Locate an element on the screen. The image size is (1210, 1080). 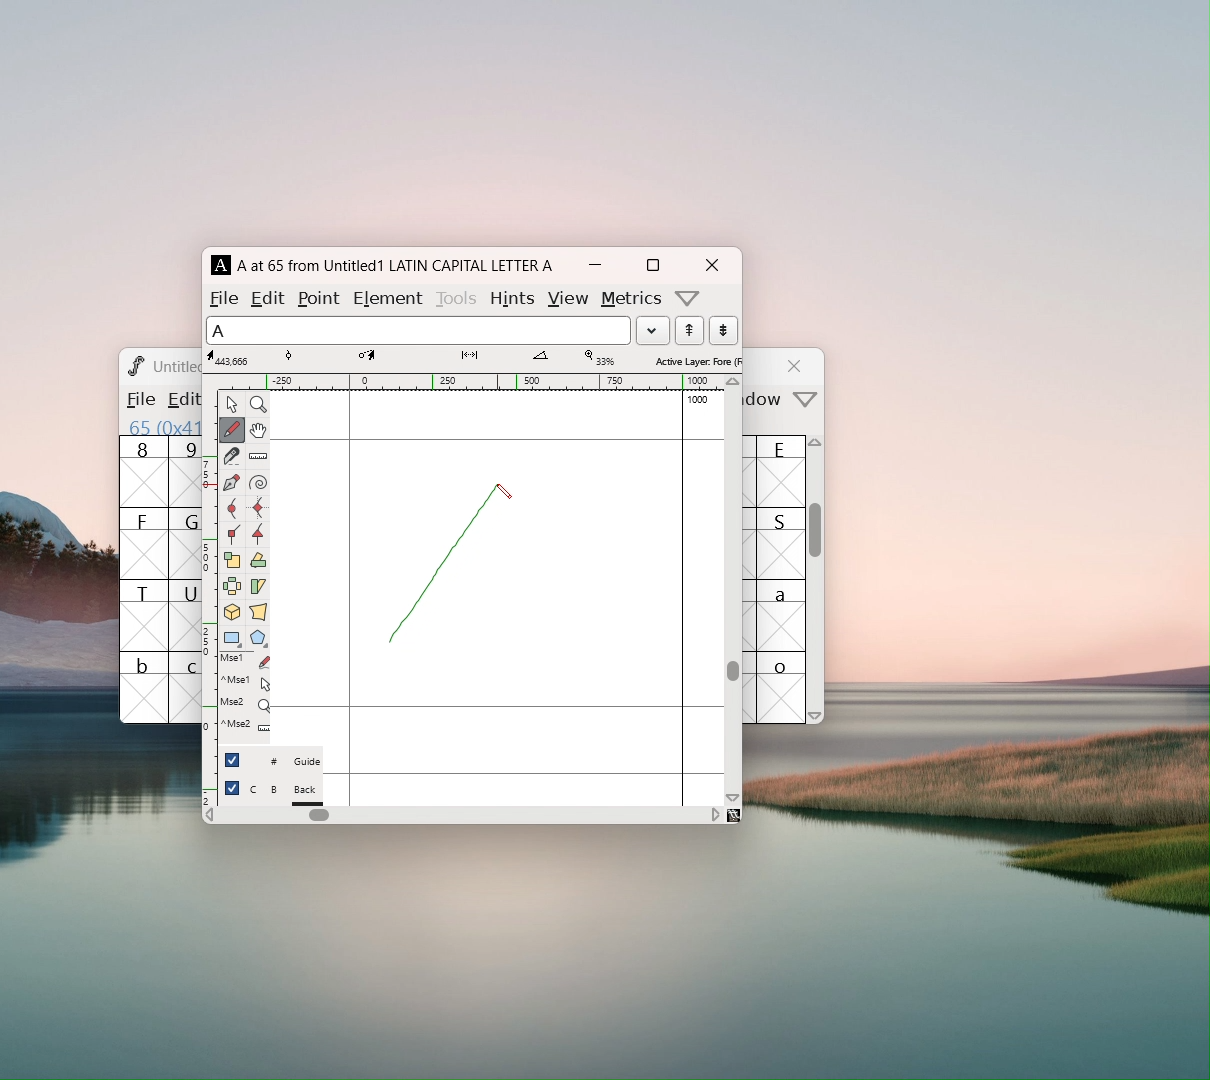
pointer is located at coordinates (232, 404).